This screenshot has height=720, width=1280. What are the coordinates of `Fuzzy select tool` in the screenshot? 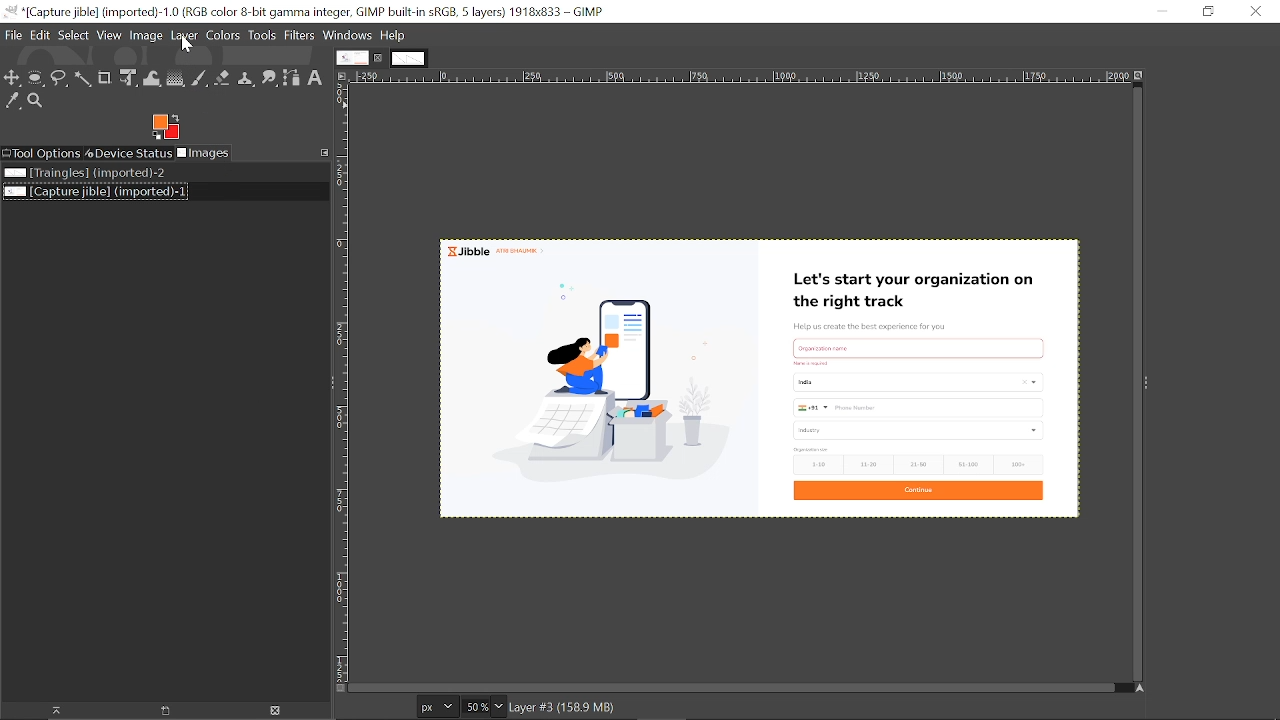 It's located at (83, 79).